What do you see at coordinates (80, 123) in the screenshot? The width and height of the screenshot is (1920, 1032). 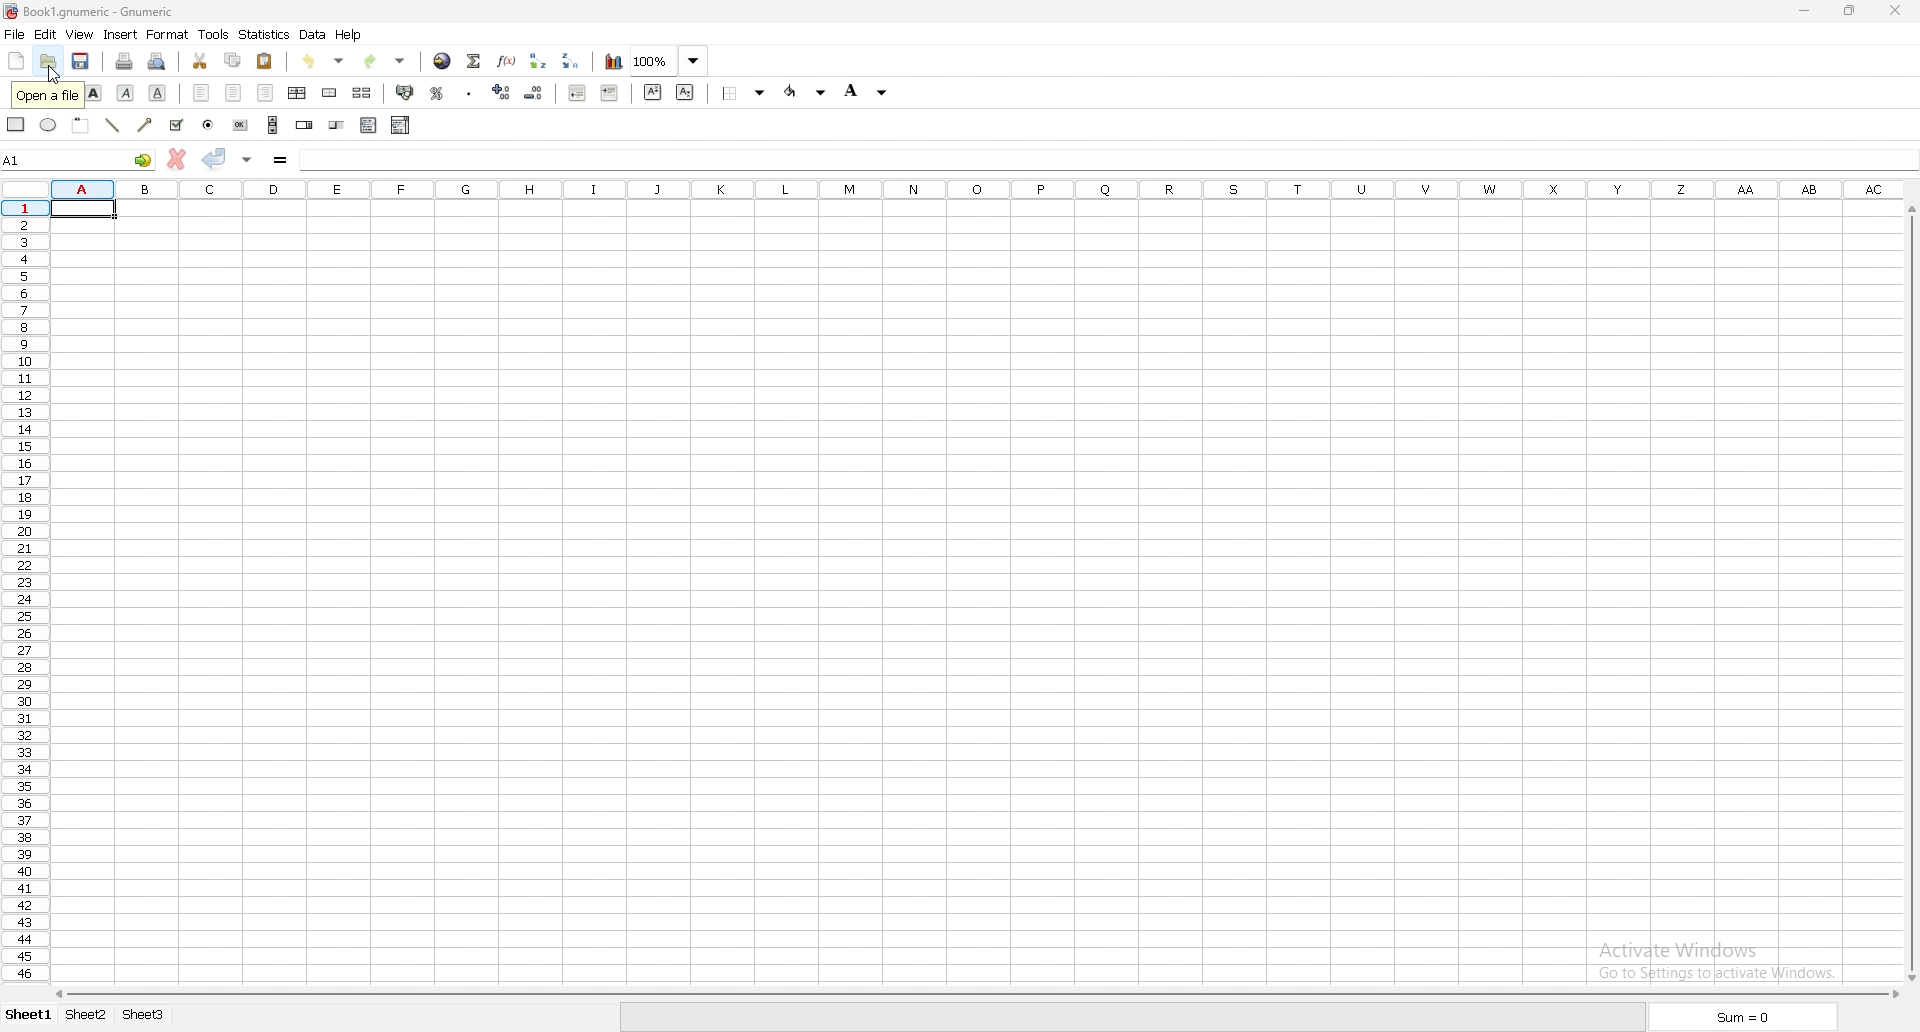 I see `frame` at bounding box center [80, 123].